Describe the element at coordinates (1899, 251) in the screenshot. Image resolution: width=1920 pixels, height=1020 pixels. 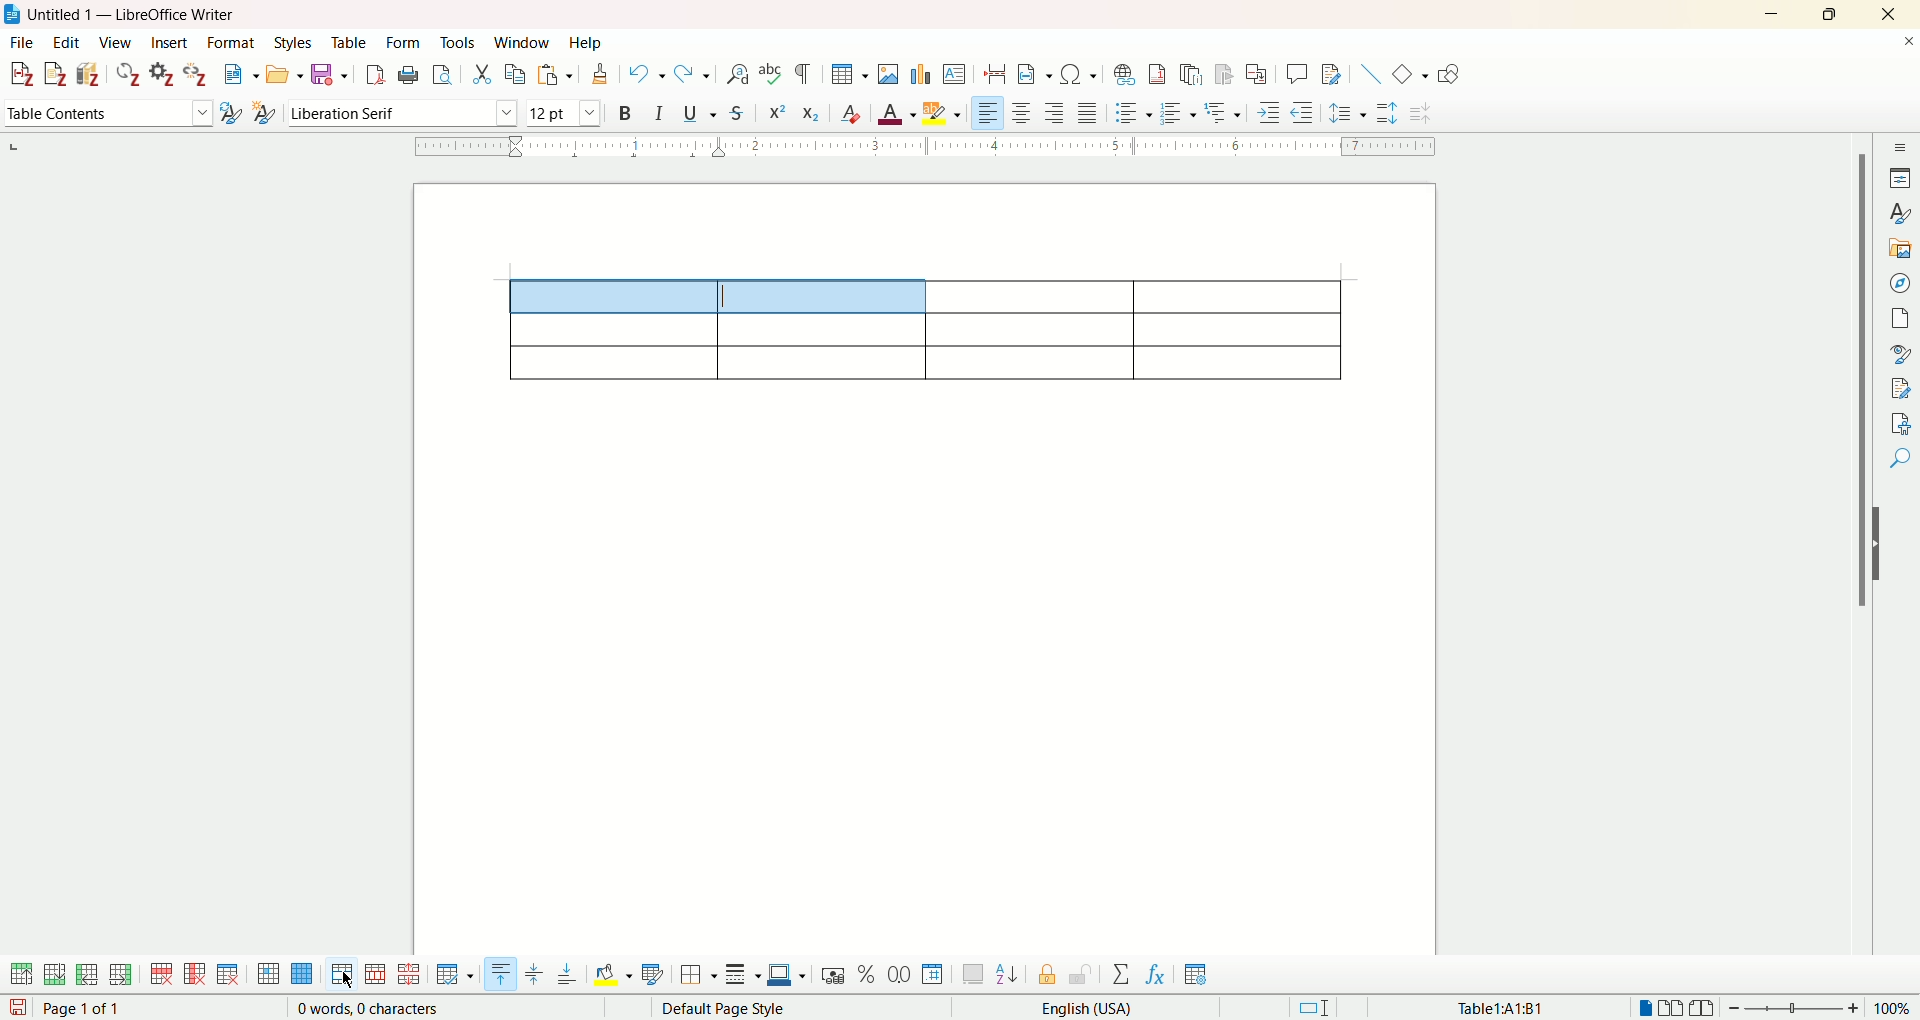
I see `gallery` at that location.